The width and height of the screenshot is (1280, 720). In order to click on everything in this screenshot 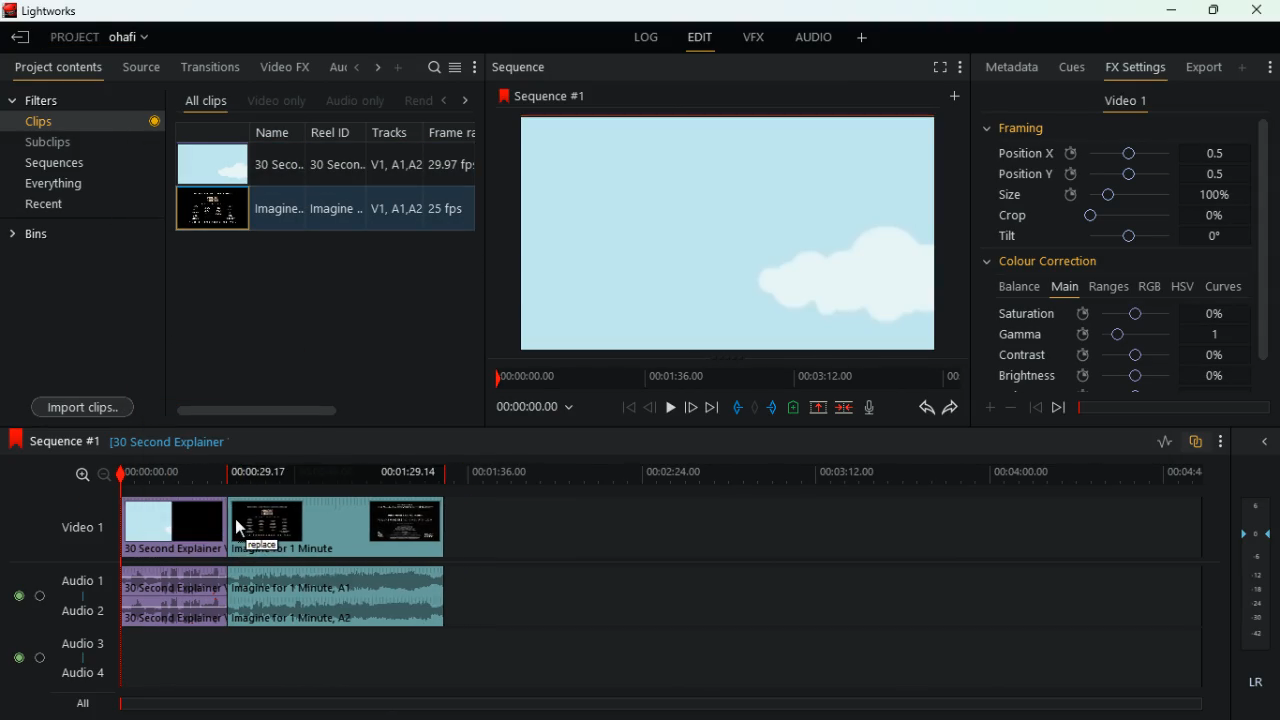, I will do `click(71, 184)`.